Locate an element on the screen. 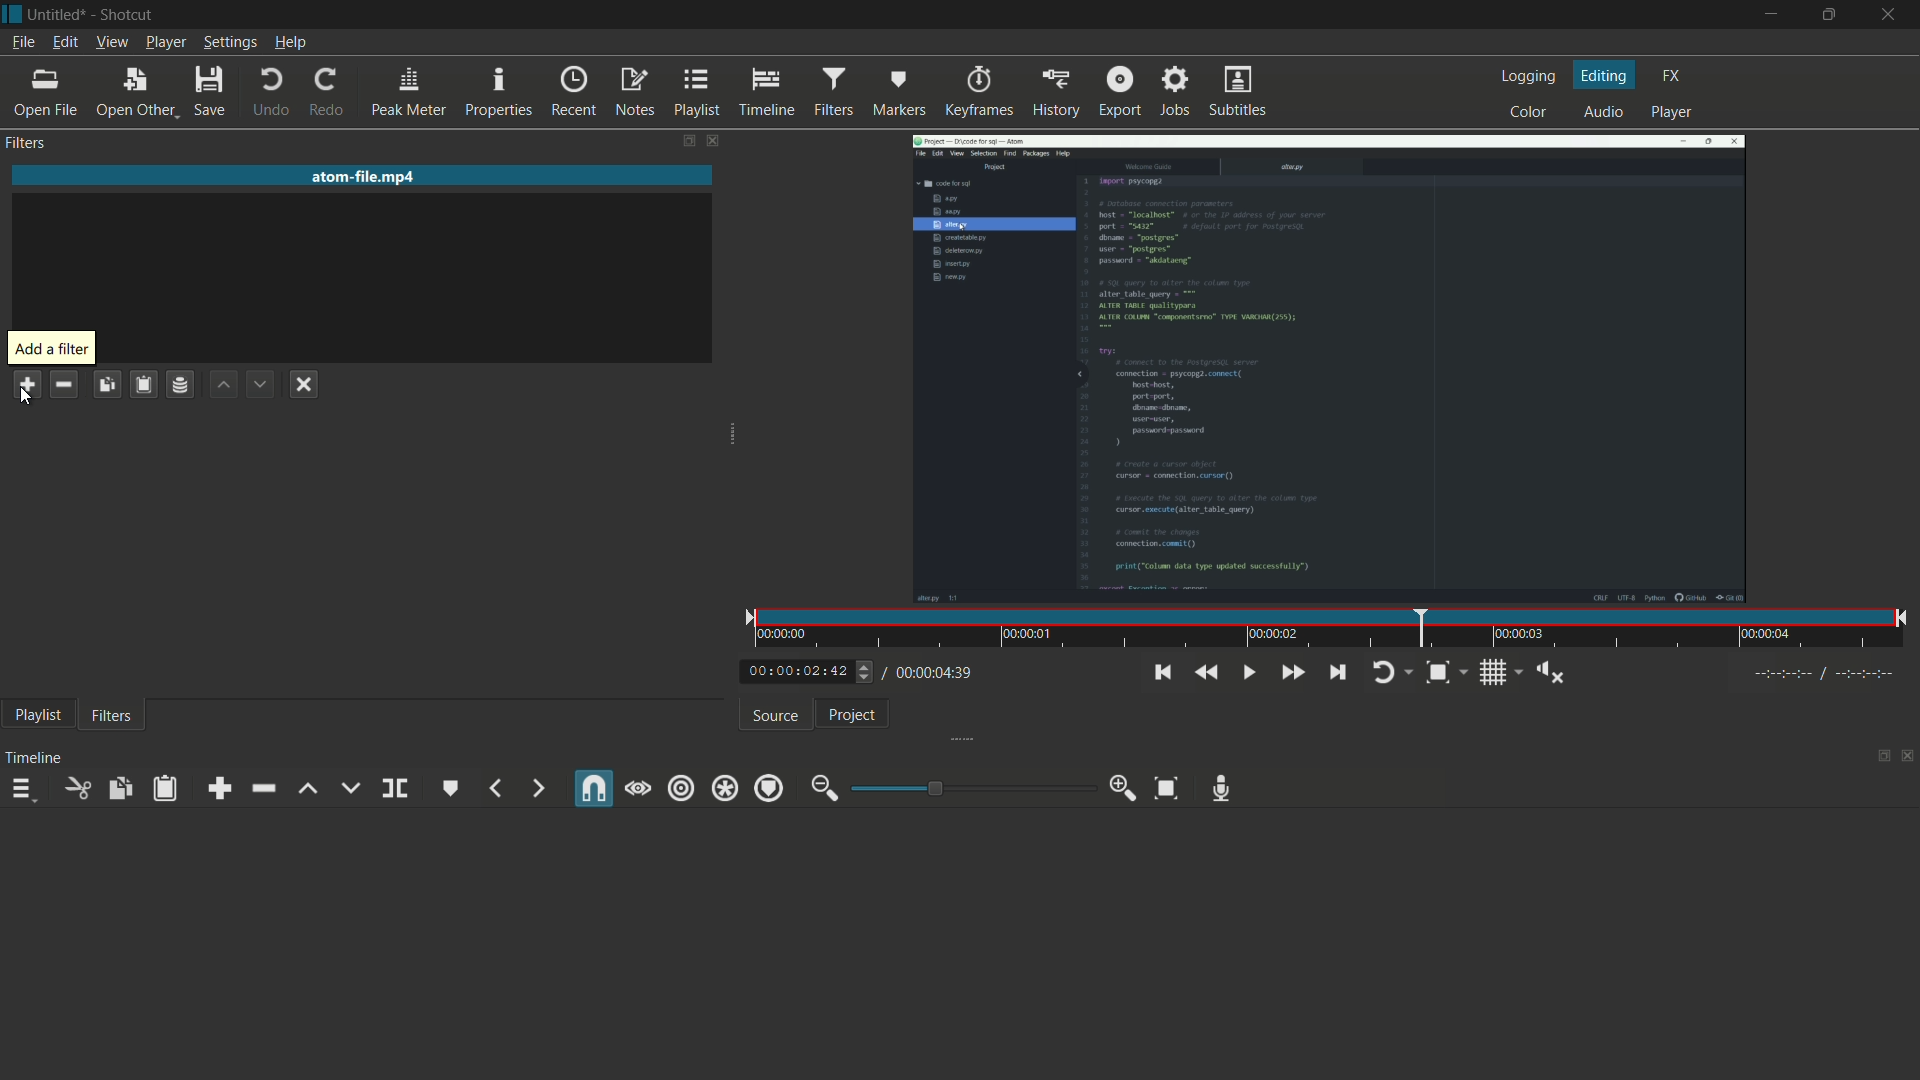 This screenshot has width=1920, height=1080. history is located at coordinates (1055, 91).